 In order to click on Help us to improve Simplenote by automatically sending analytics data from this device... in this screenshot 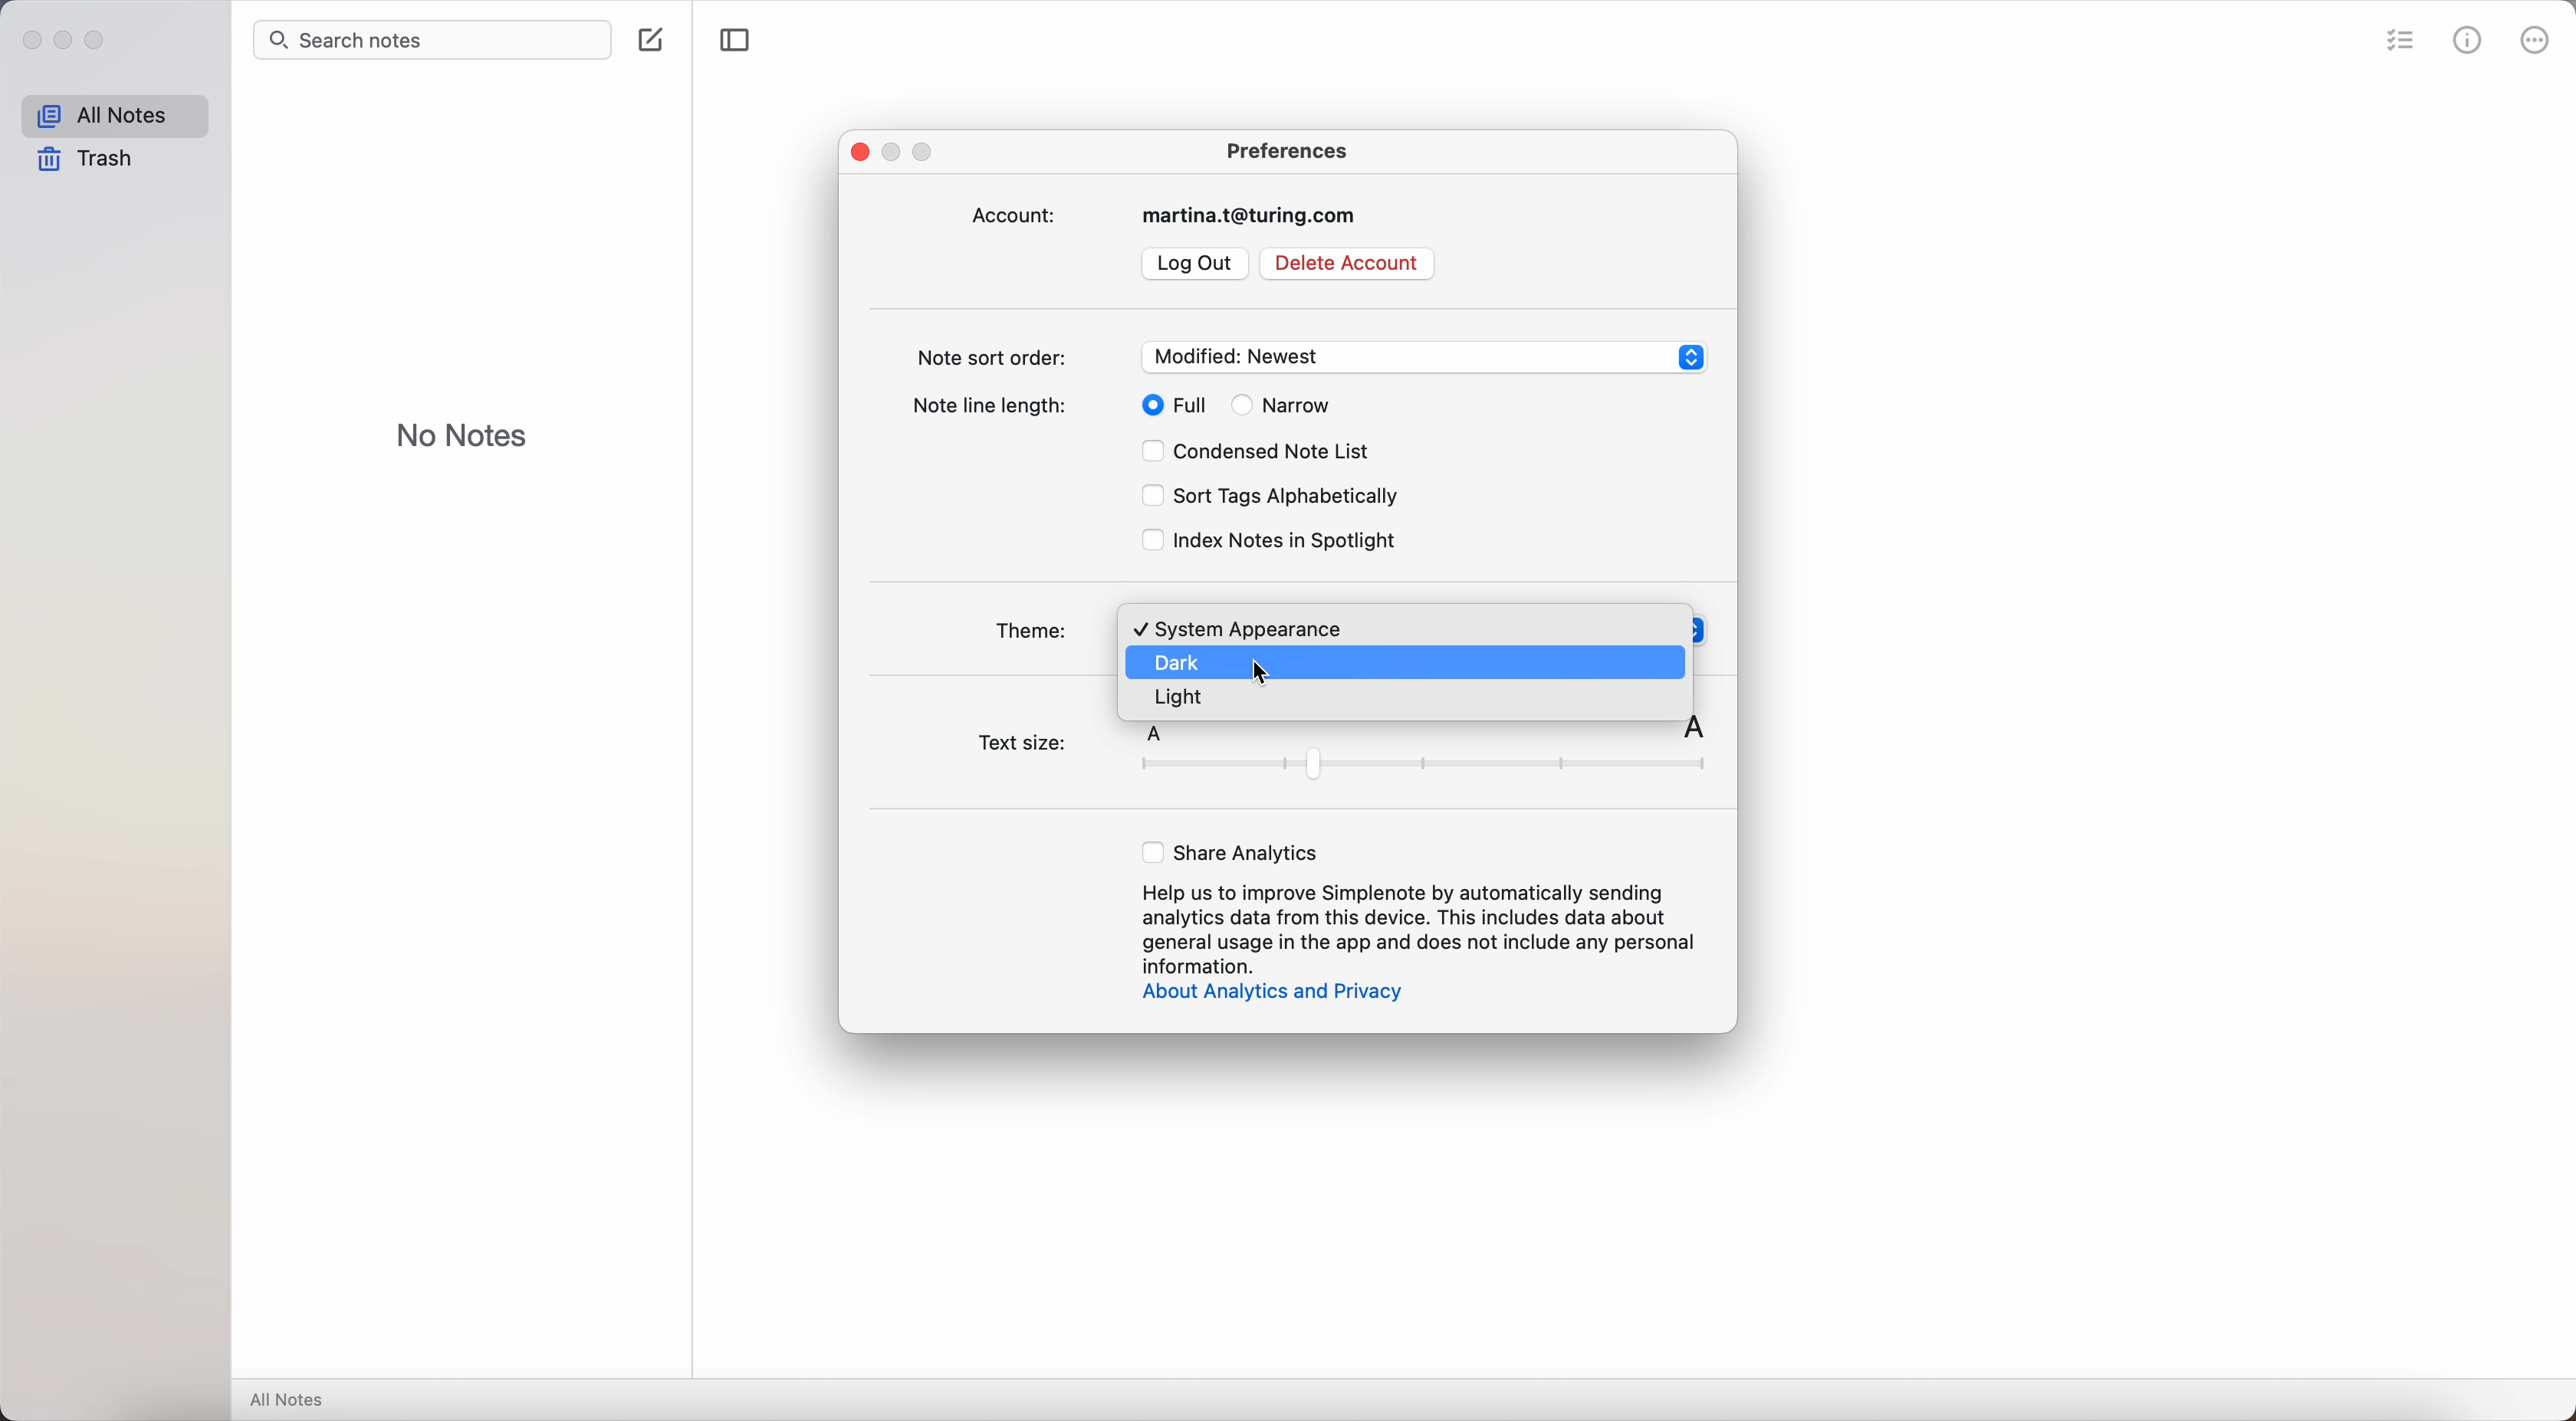, I will do `click(1420, 928)`.